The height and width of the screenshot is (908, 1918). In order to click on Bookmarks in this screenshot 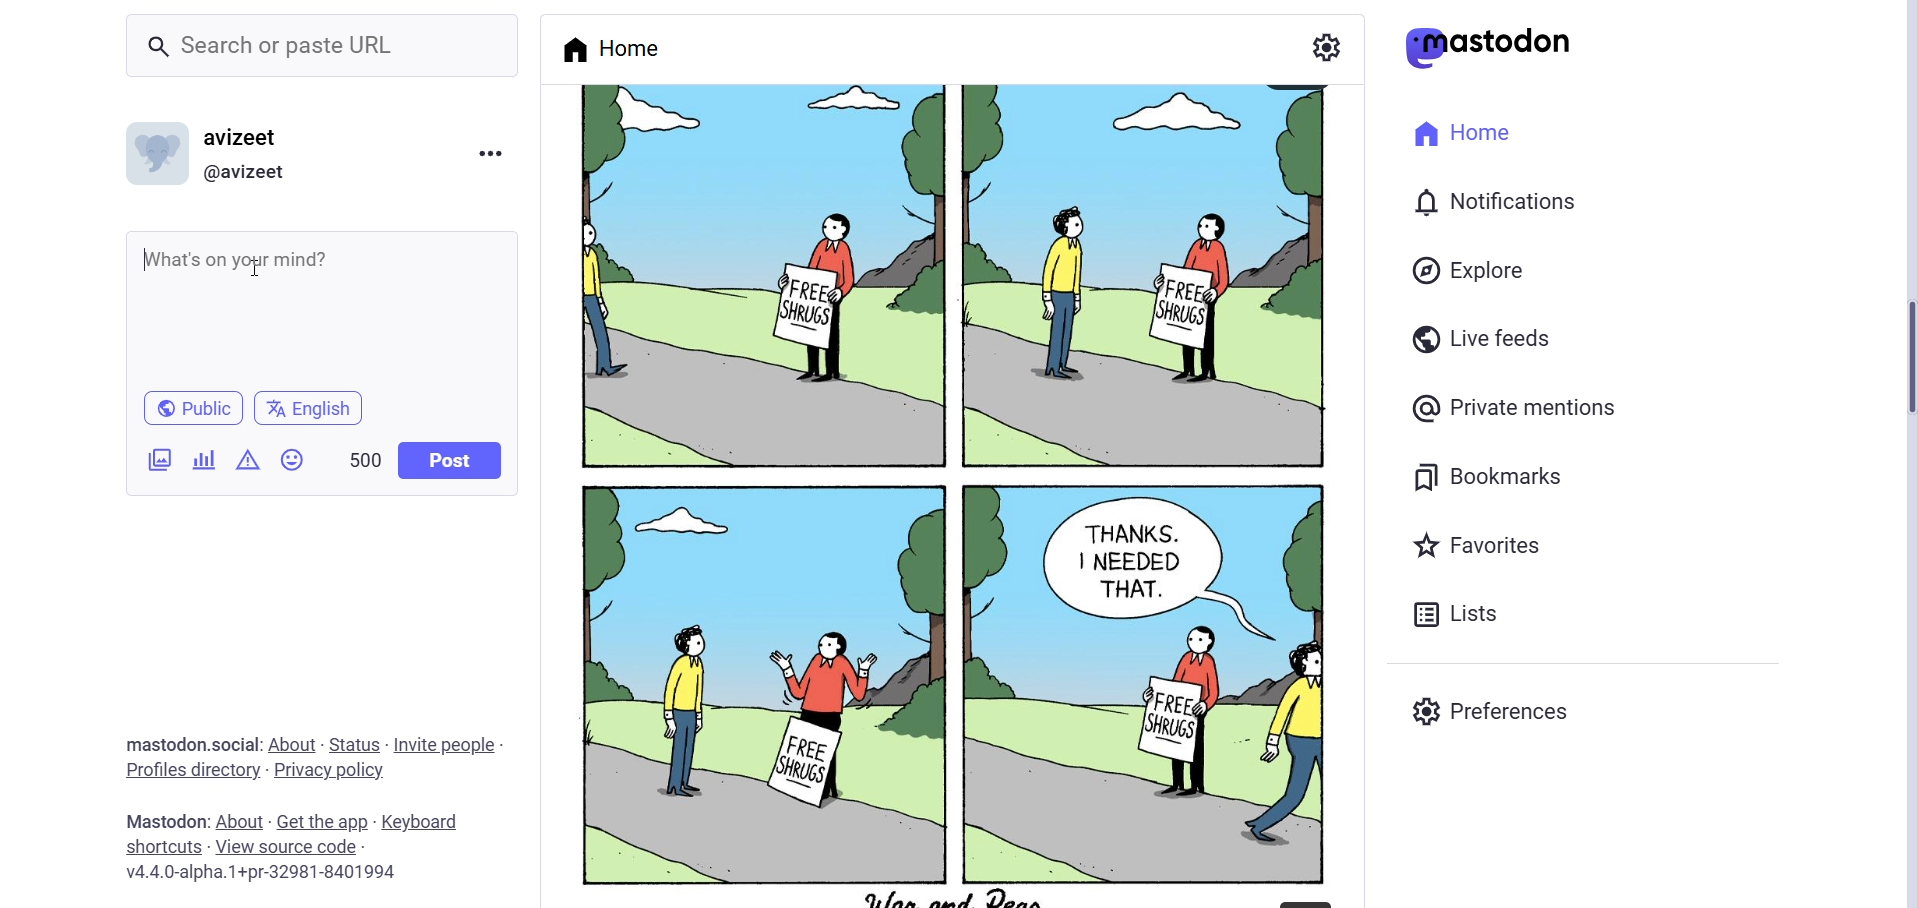, I will do `click(1506, 476)`.